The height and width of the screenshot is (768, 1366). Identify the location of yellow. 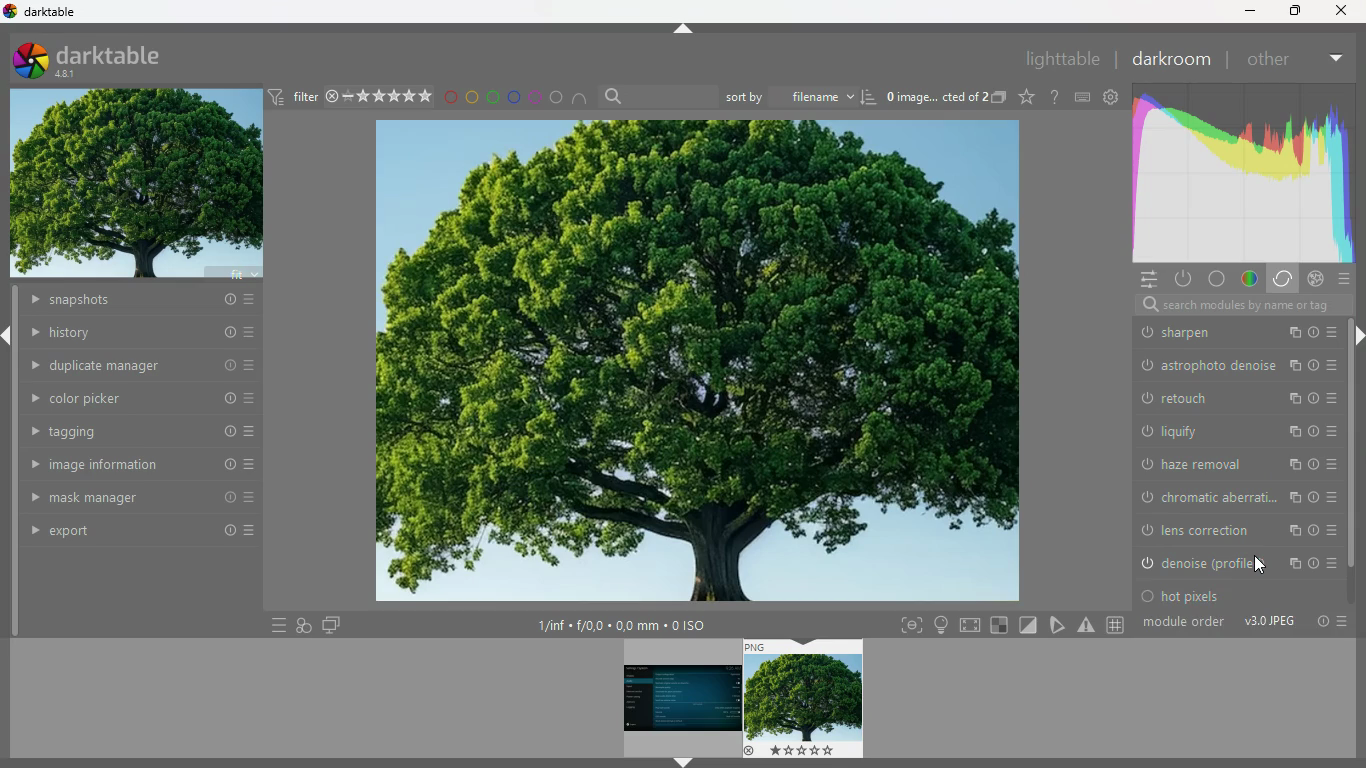
(471, 97).